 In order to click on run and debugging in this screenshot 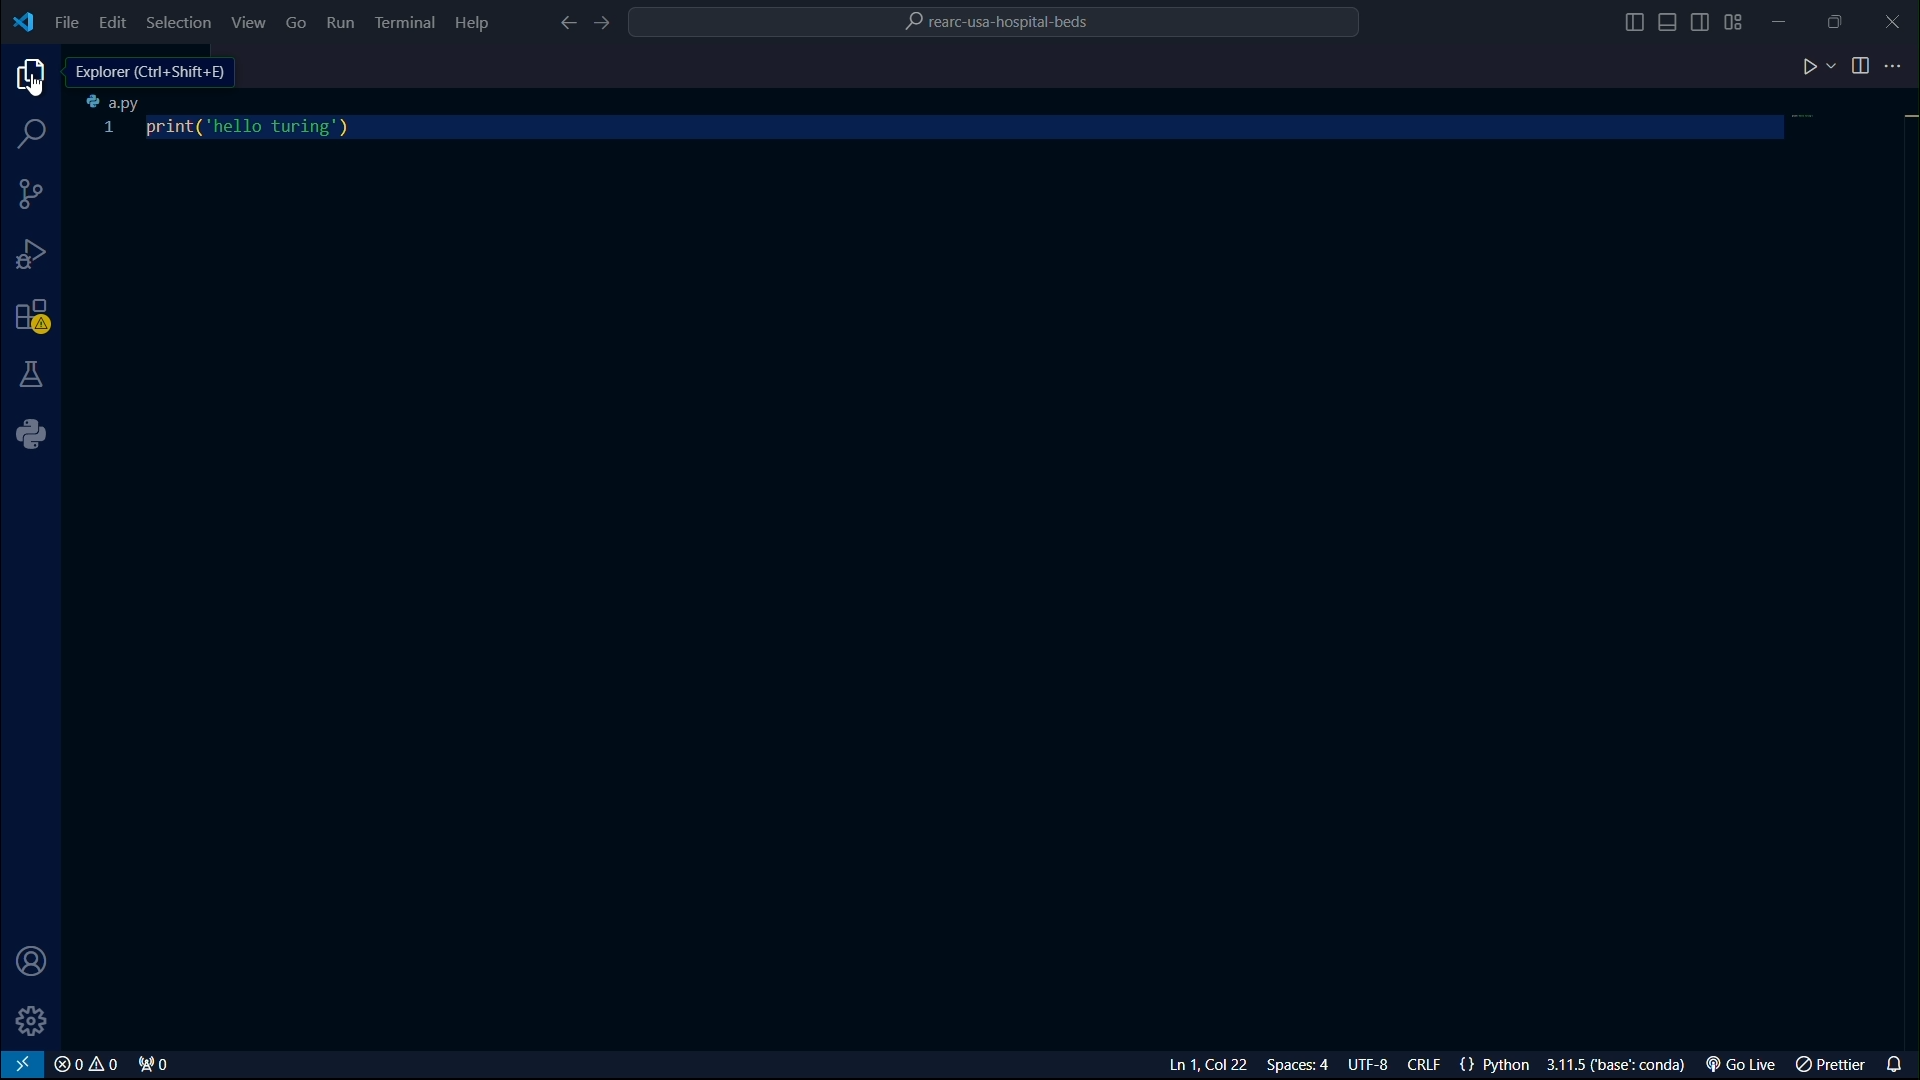, I will do `click(33, 256)`.